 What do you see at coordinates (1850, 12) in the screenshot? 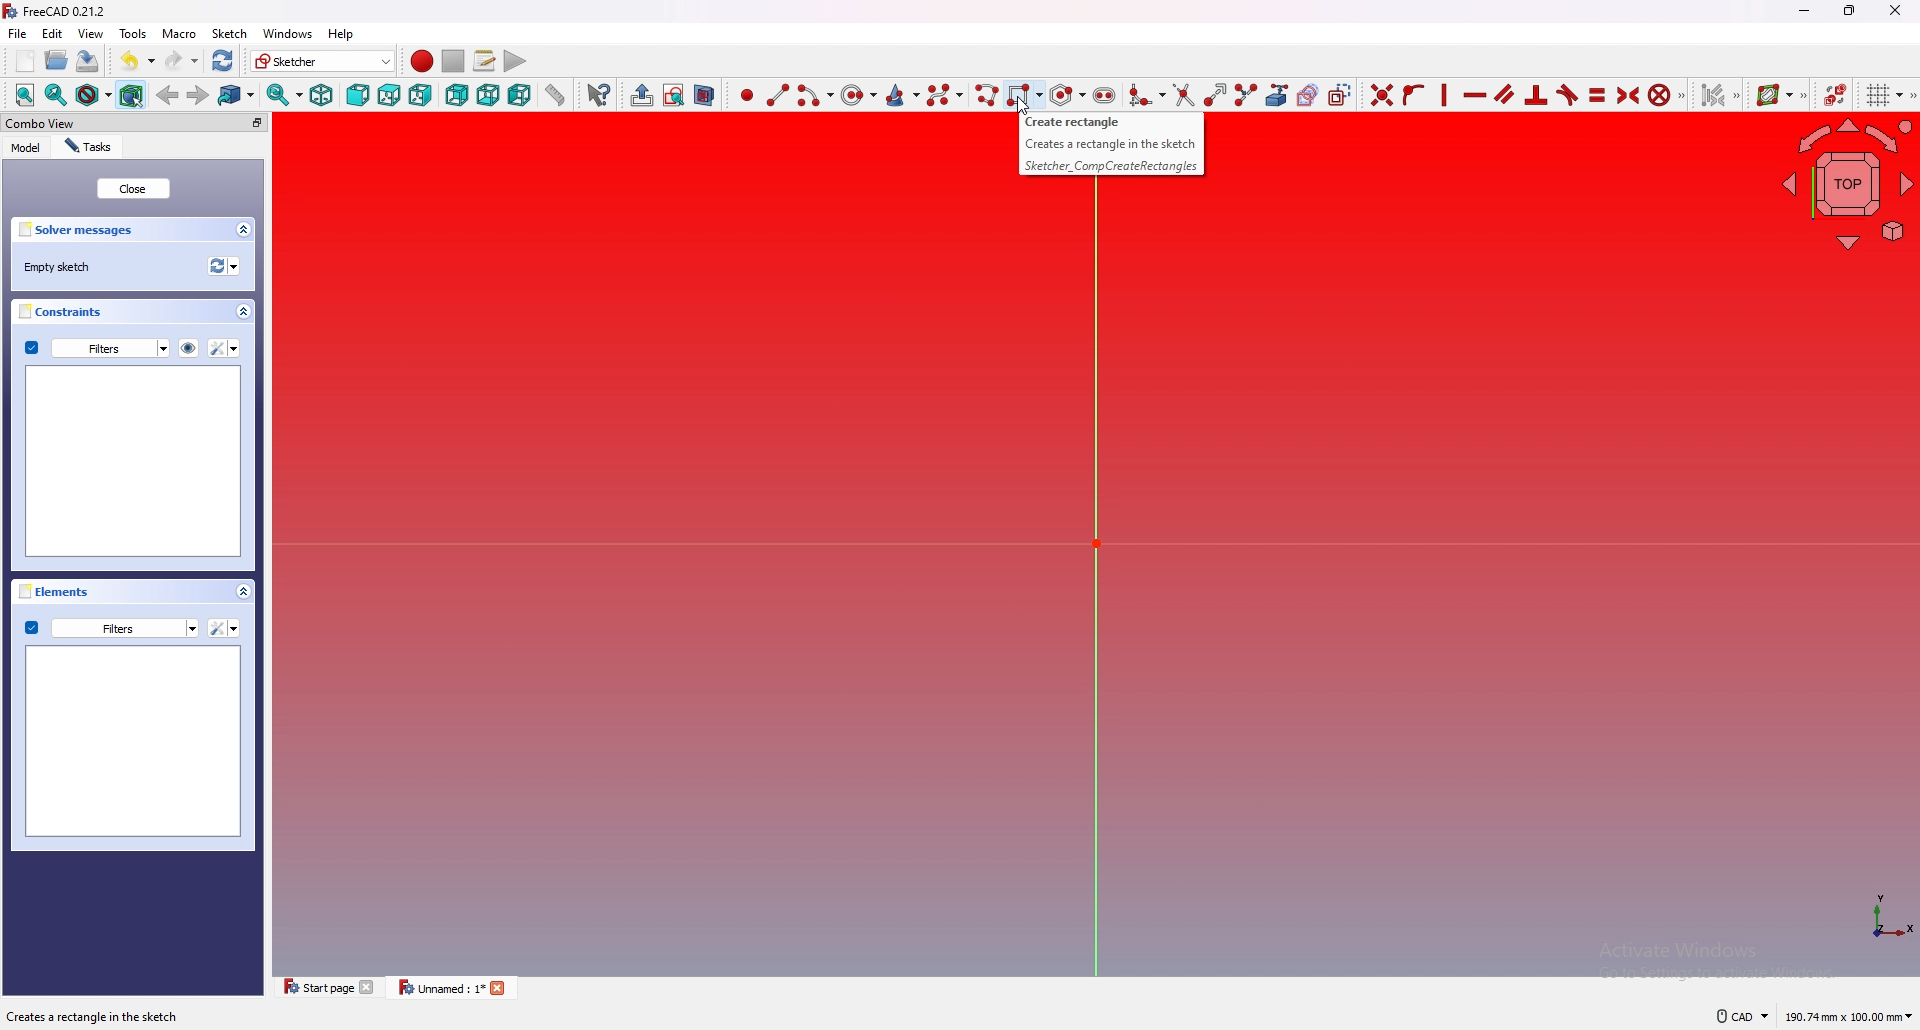
I see `resize` at bounding box center [1850, 12].